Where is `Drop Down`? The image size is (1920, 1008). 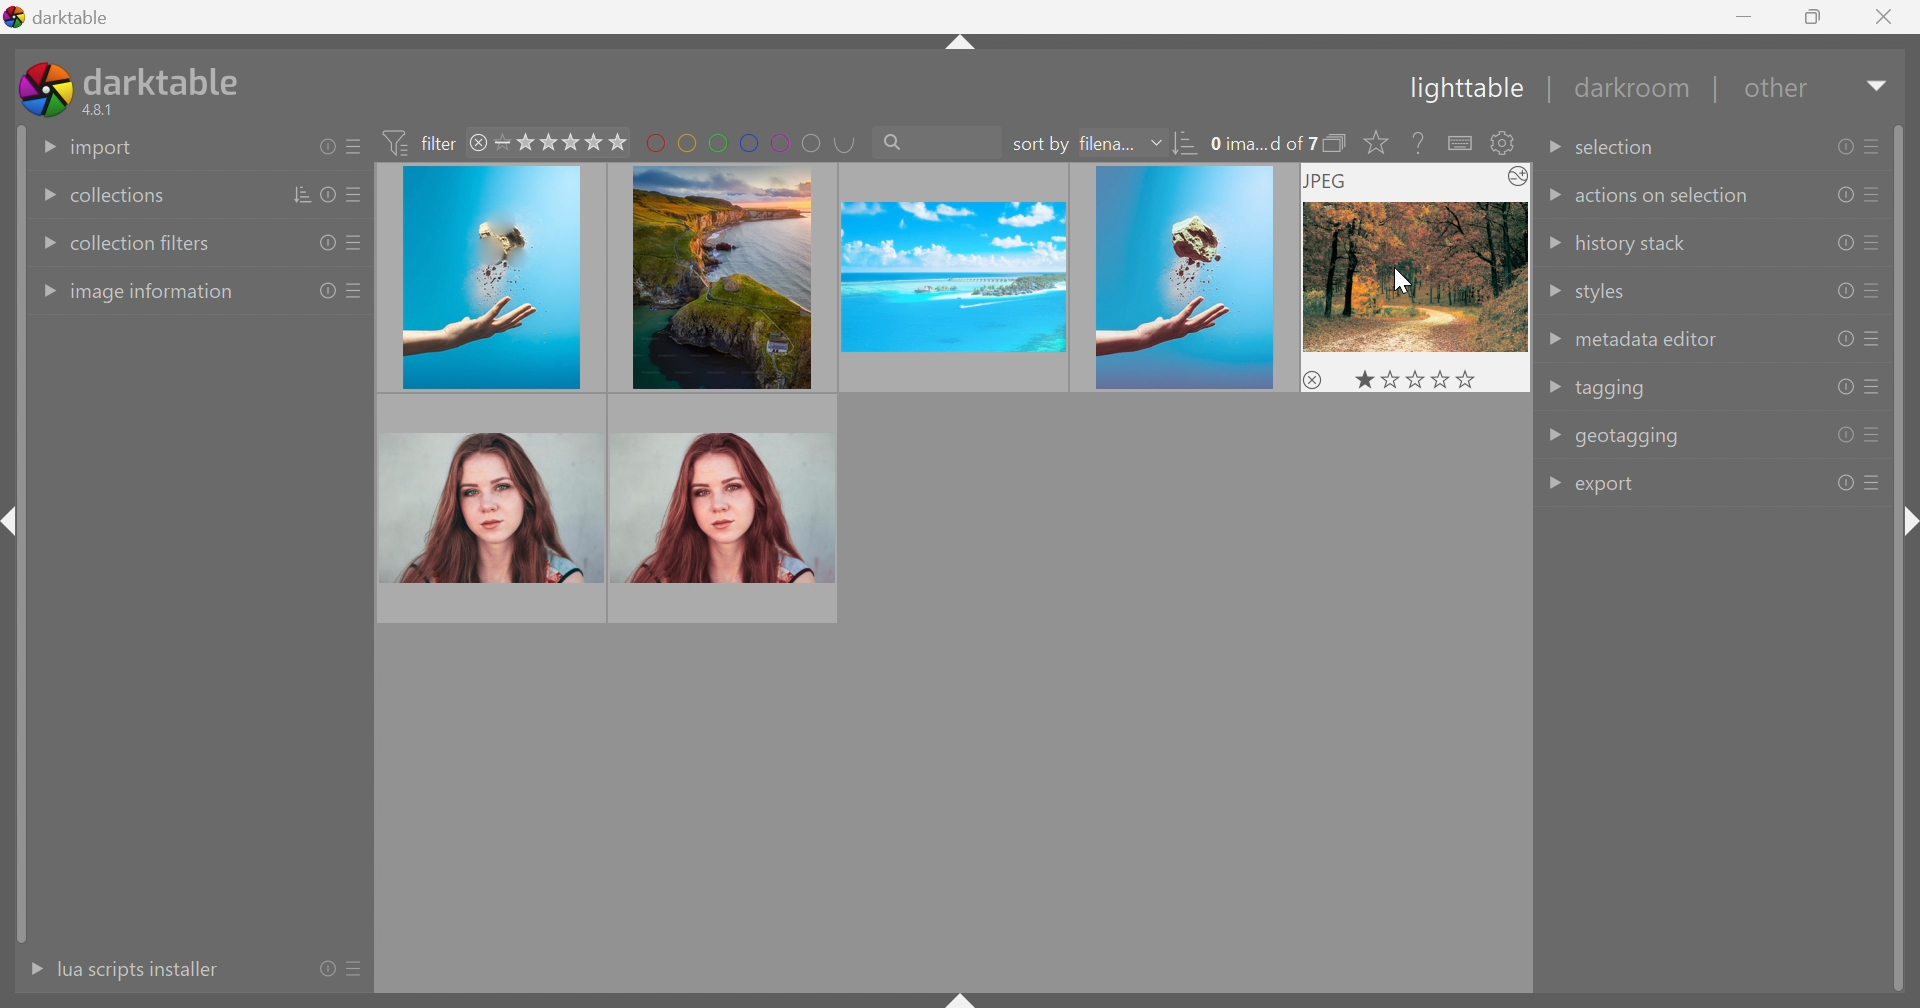 Drop Down is located at coordinates (1551, 290).